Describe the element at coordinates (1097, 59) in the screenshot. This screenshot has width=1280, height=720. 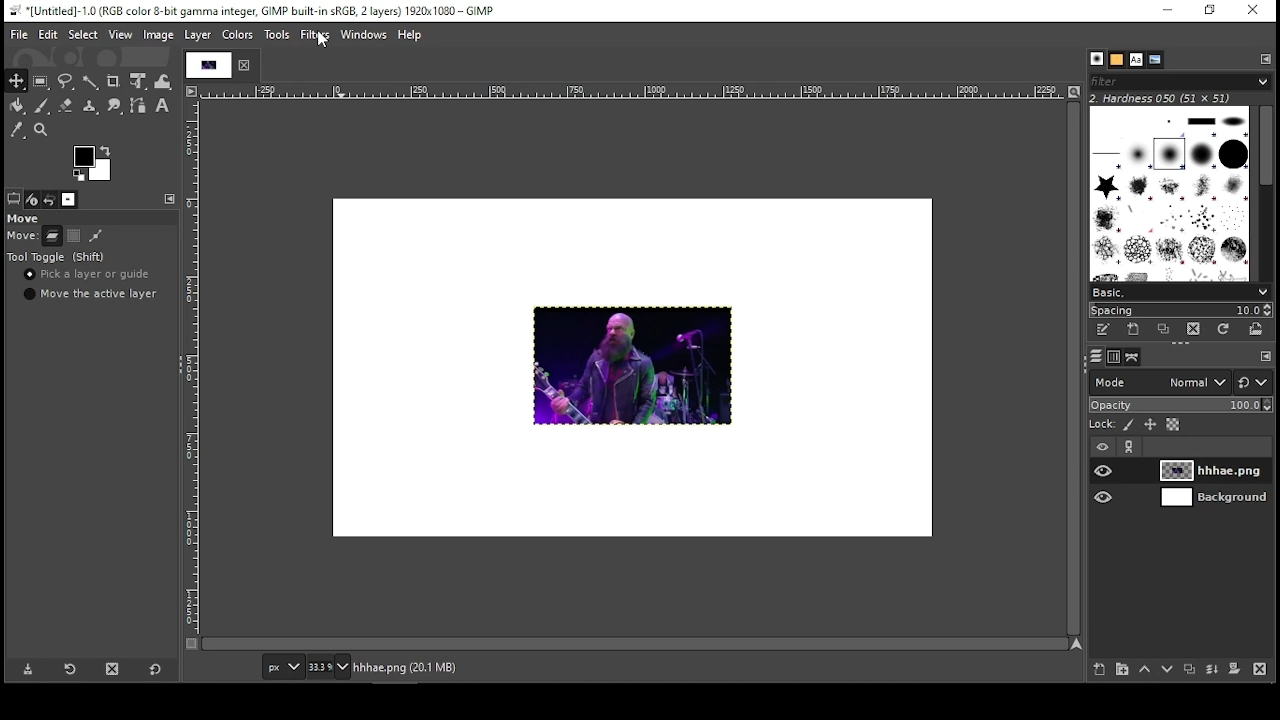
I see `brushes` at that location.